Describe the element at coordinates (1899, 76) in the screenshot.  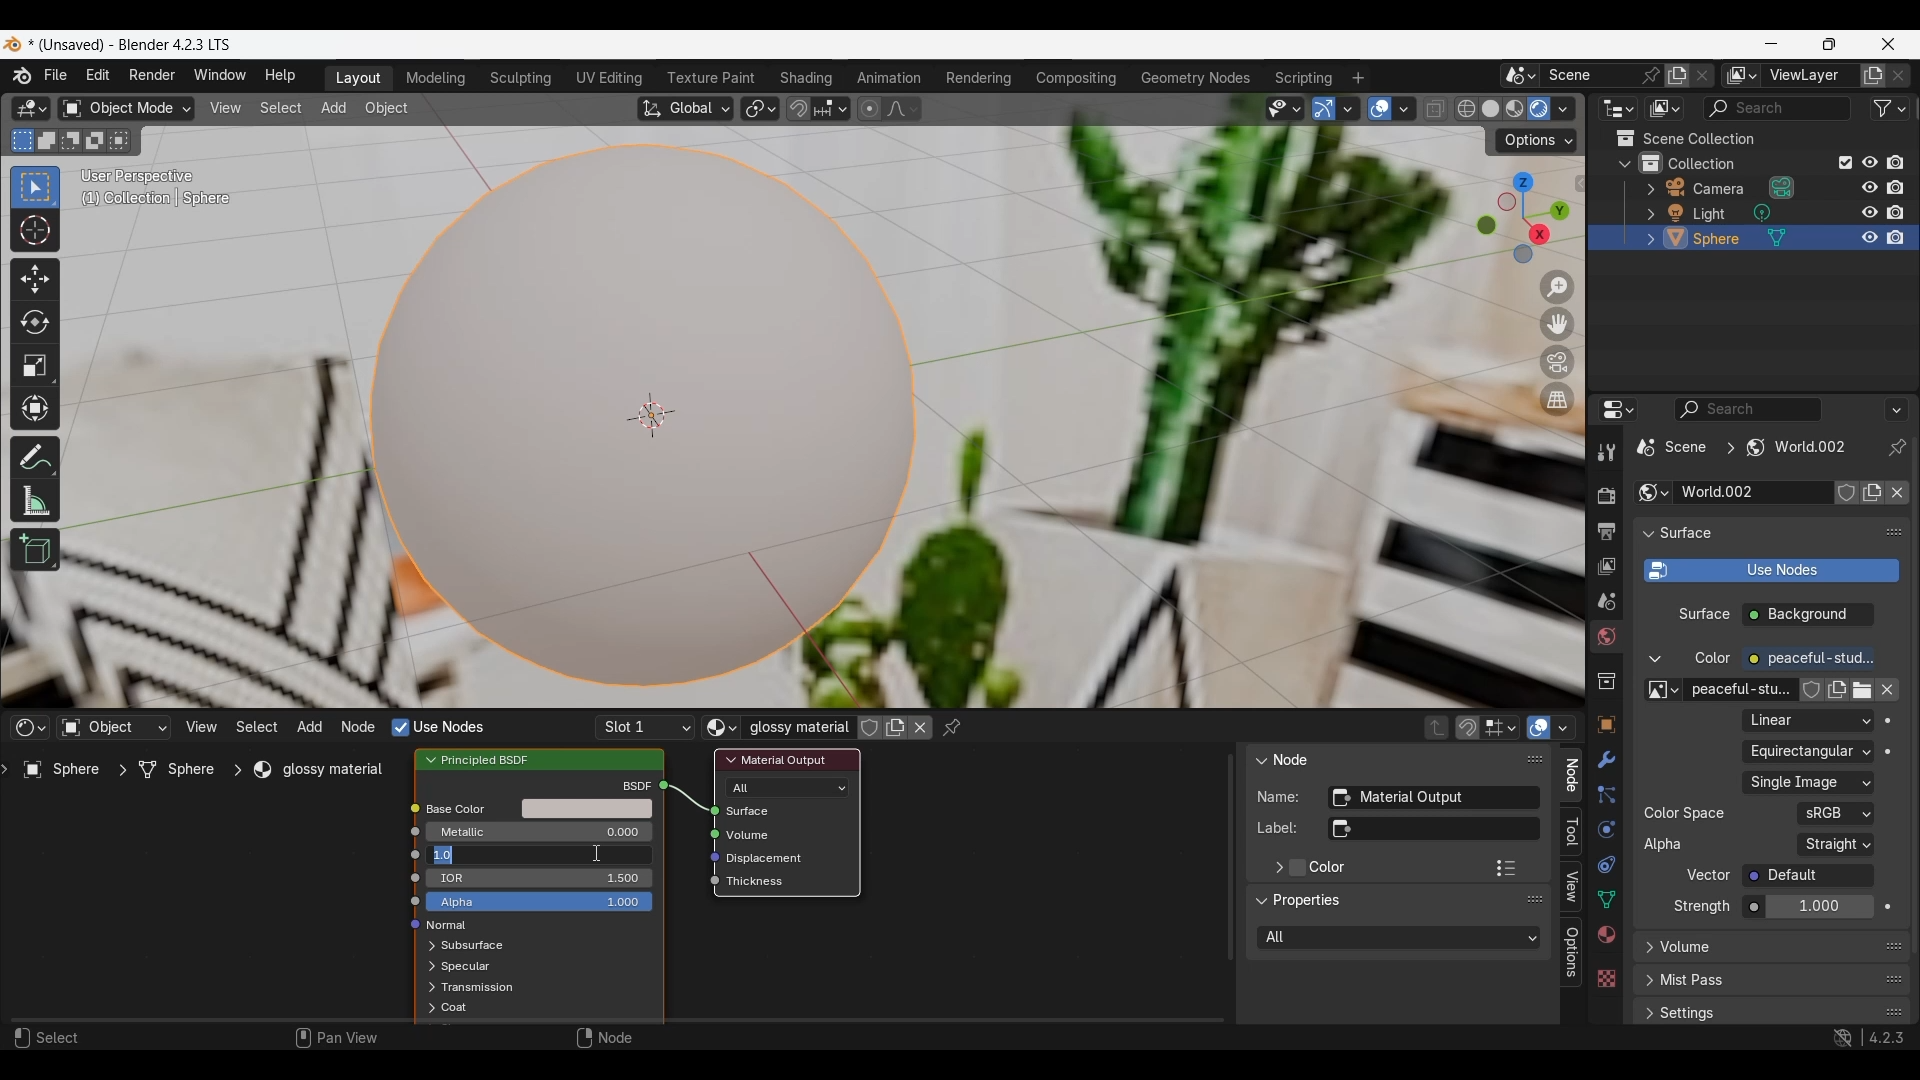
I see `Remove new layer` at that location.